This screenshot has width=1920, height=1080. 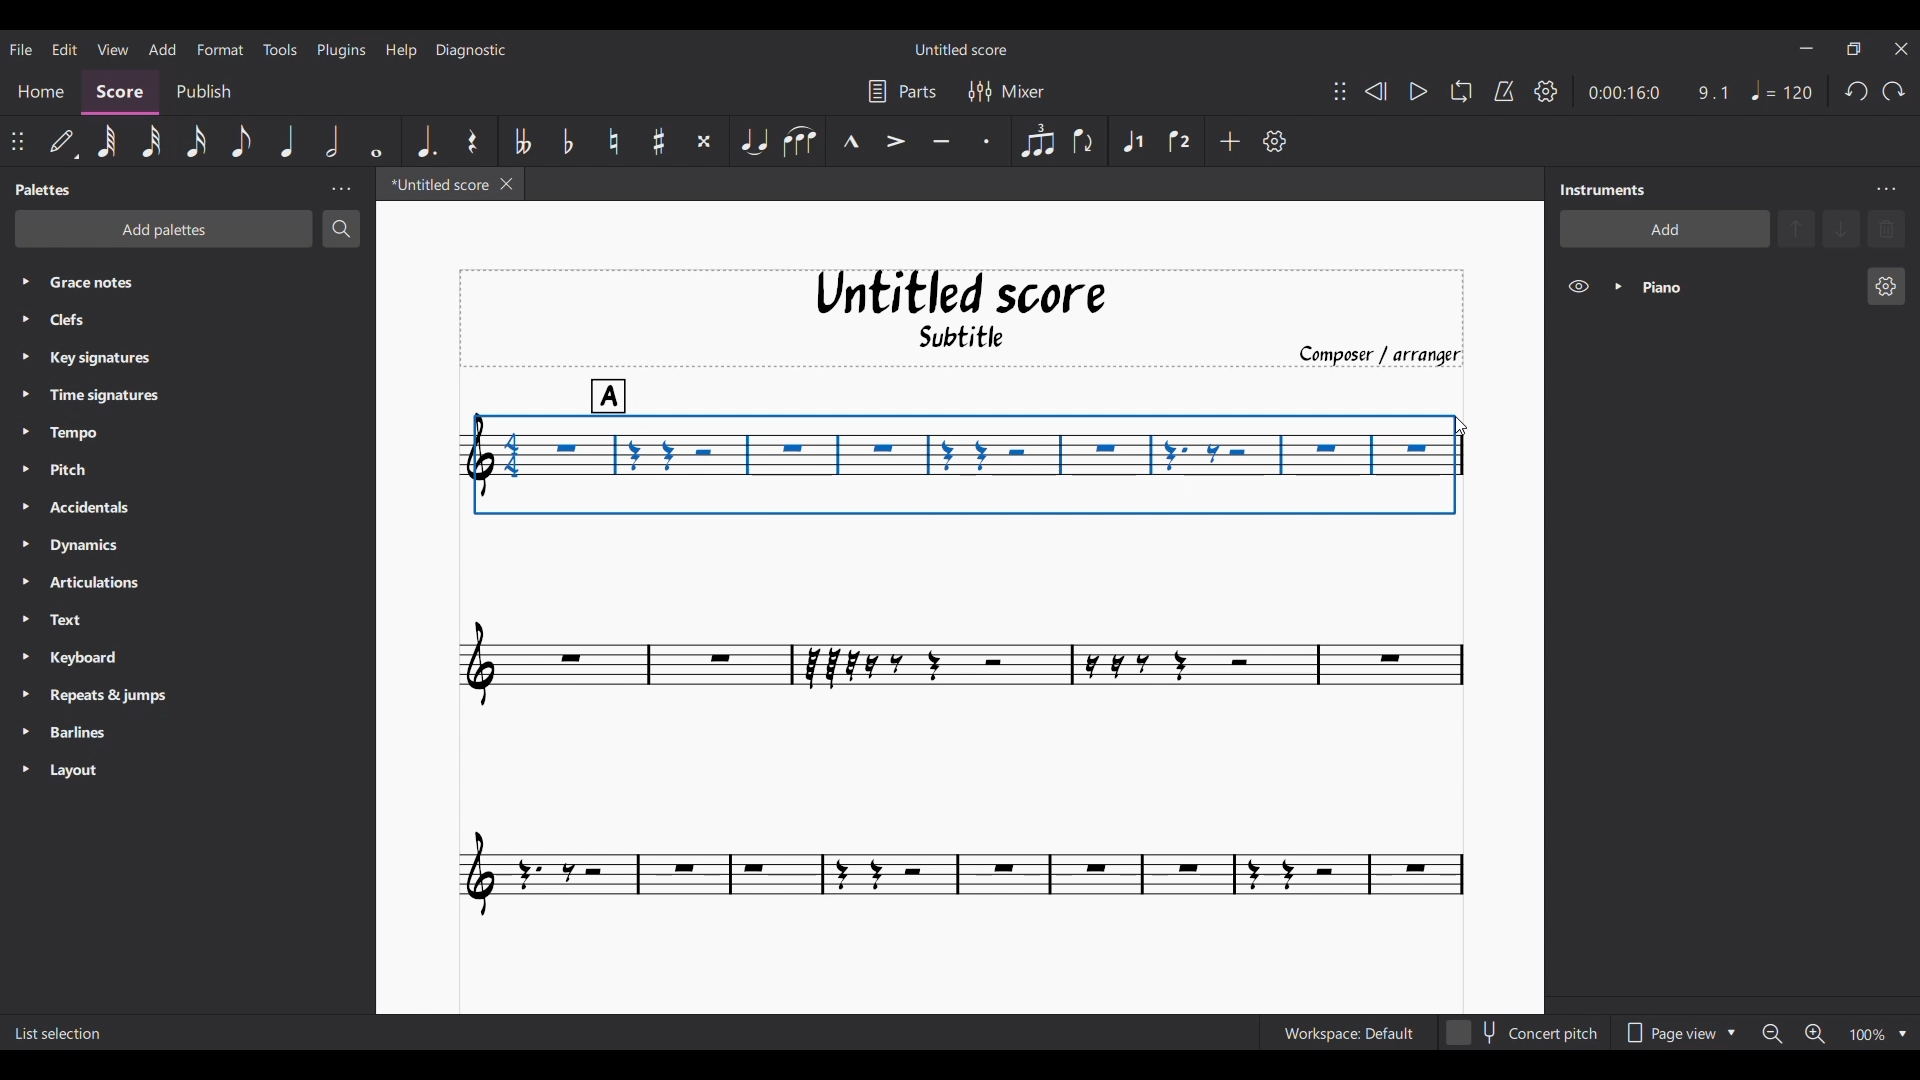 What do you see at coordinates (1578, 286) in the screenshot?
I see `Hide instrument` at bounding box center [1578, 286].